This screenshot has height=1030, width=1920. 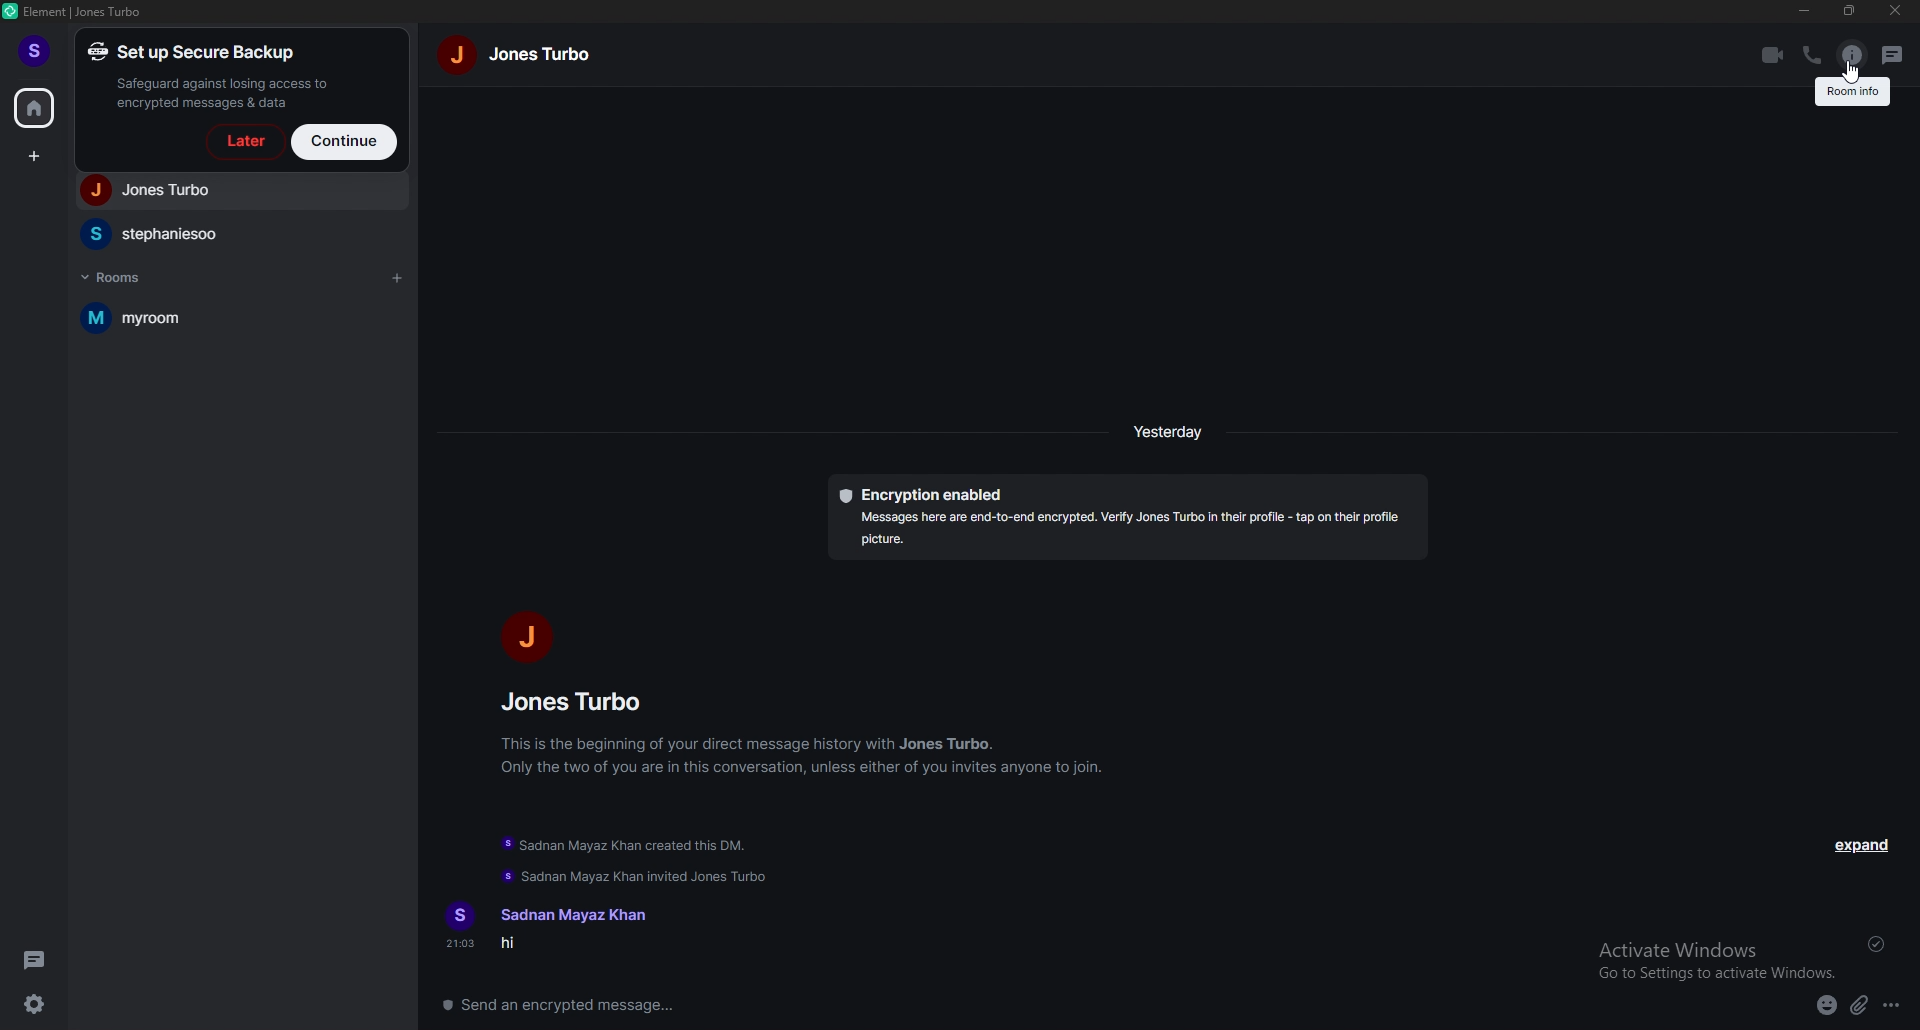 What do you see at coordinates (1874, 943) in the screenshot?
I see `sent` at bounding box center [1874, 943].